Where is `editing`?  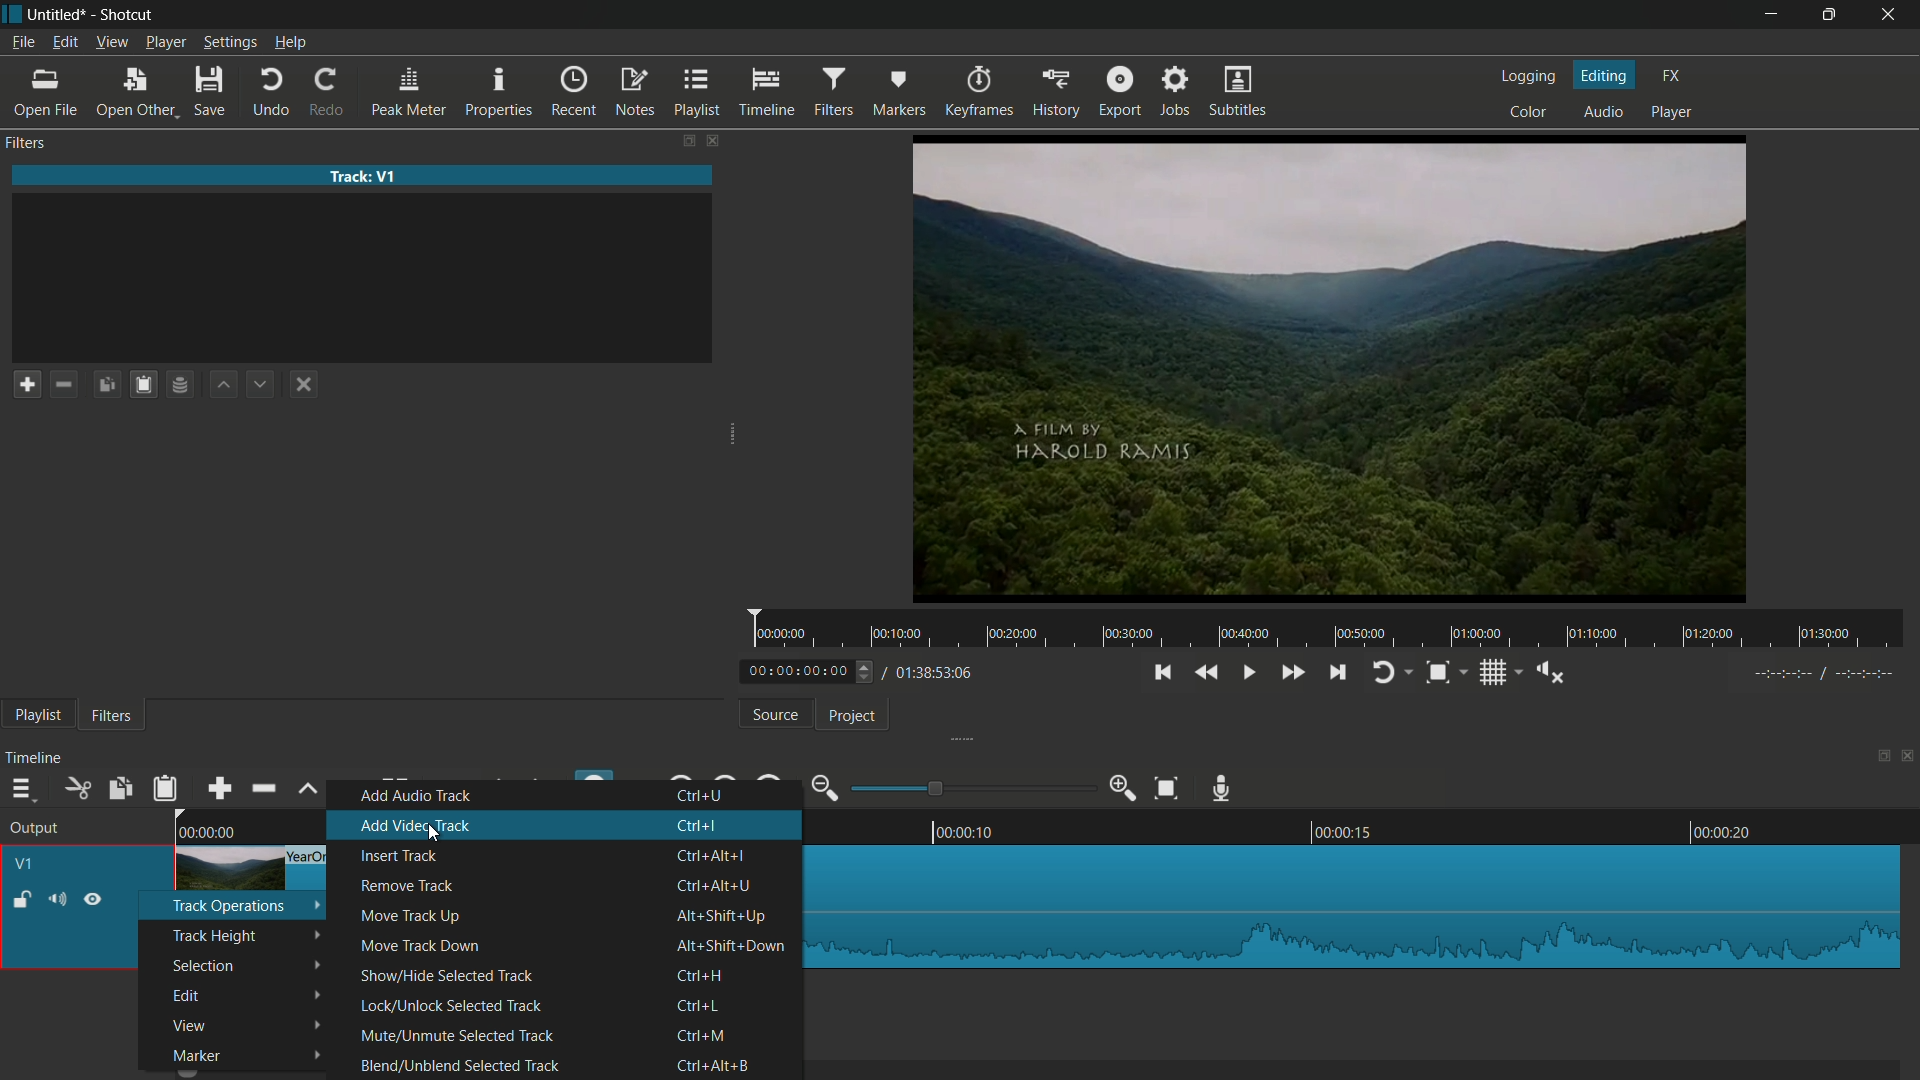 editing is located at coordinates (1605, 75).